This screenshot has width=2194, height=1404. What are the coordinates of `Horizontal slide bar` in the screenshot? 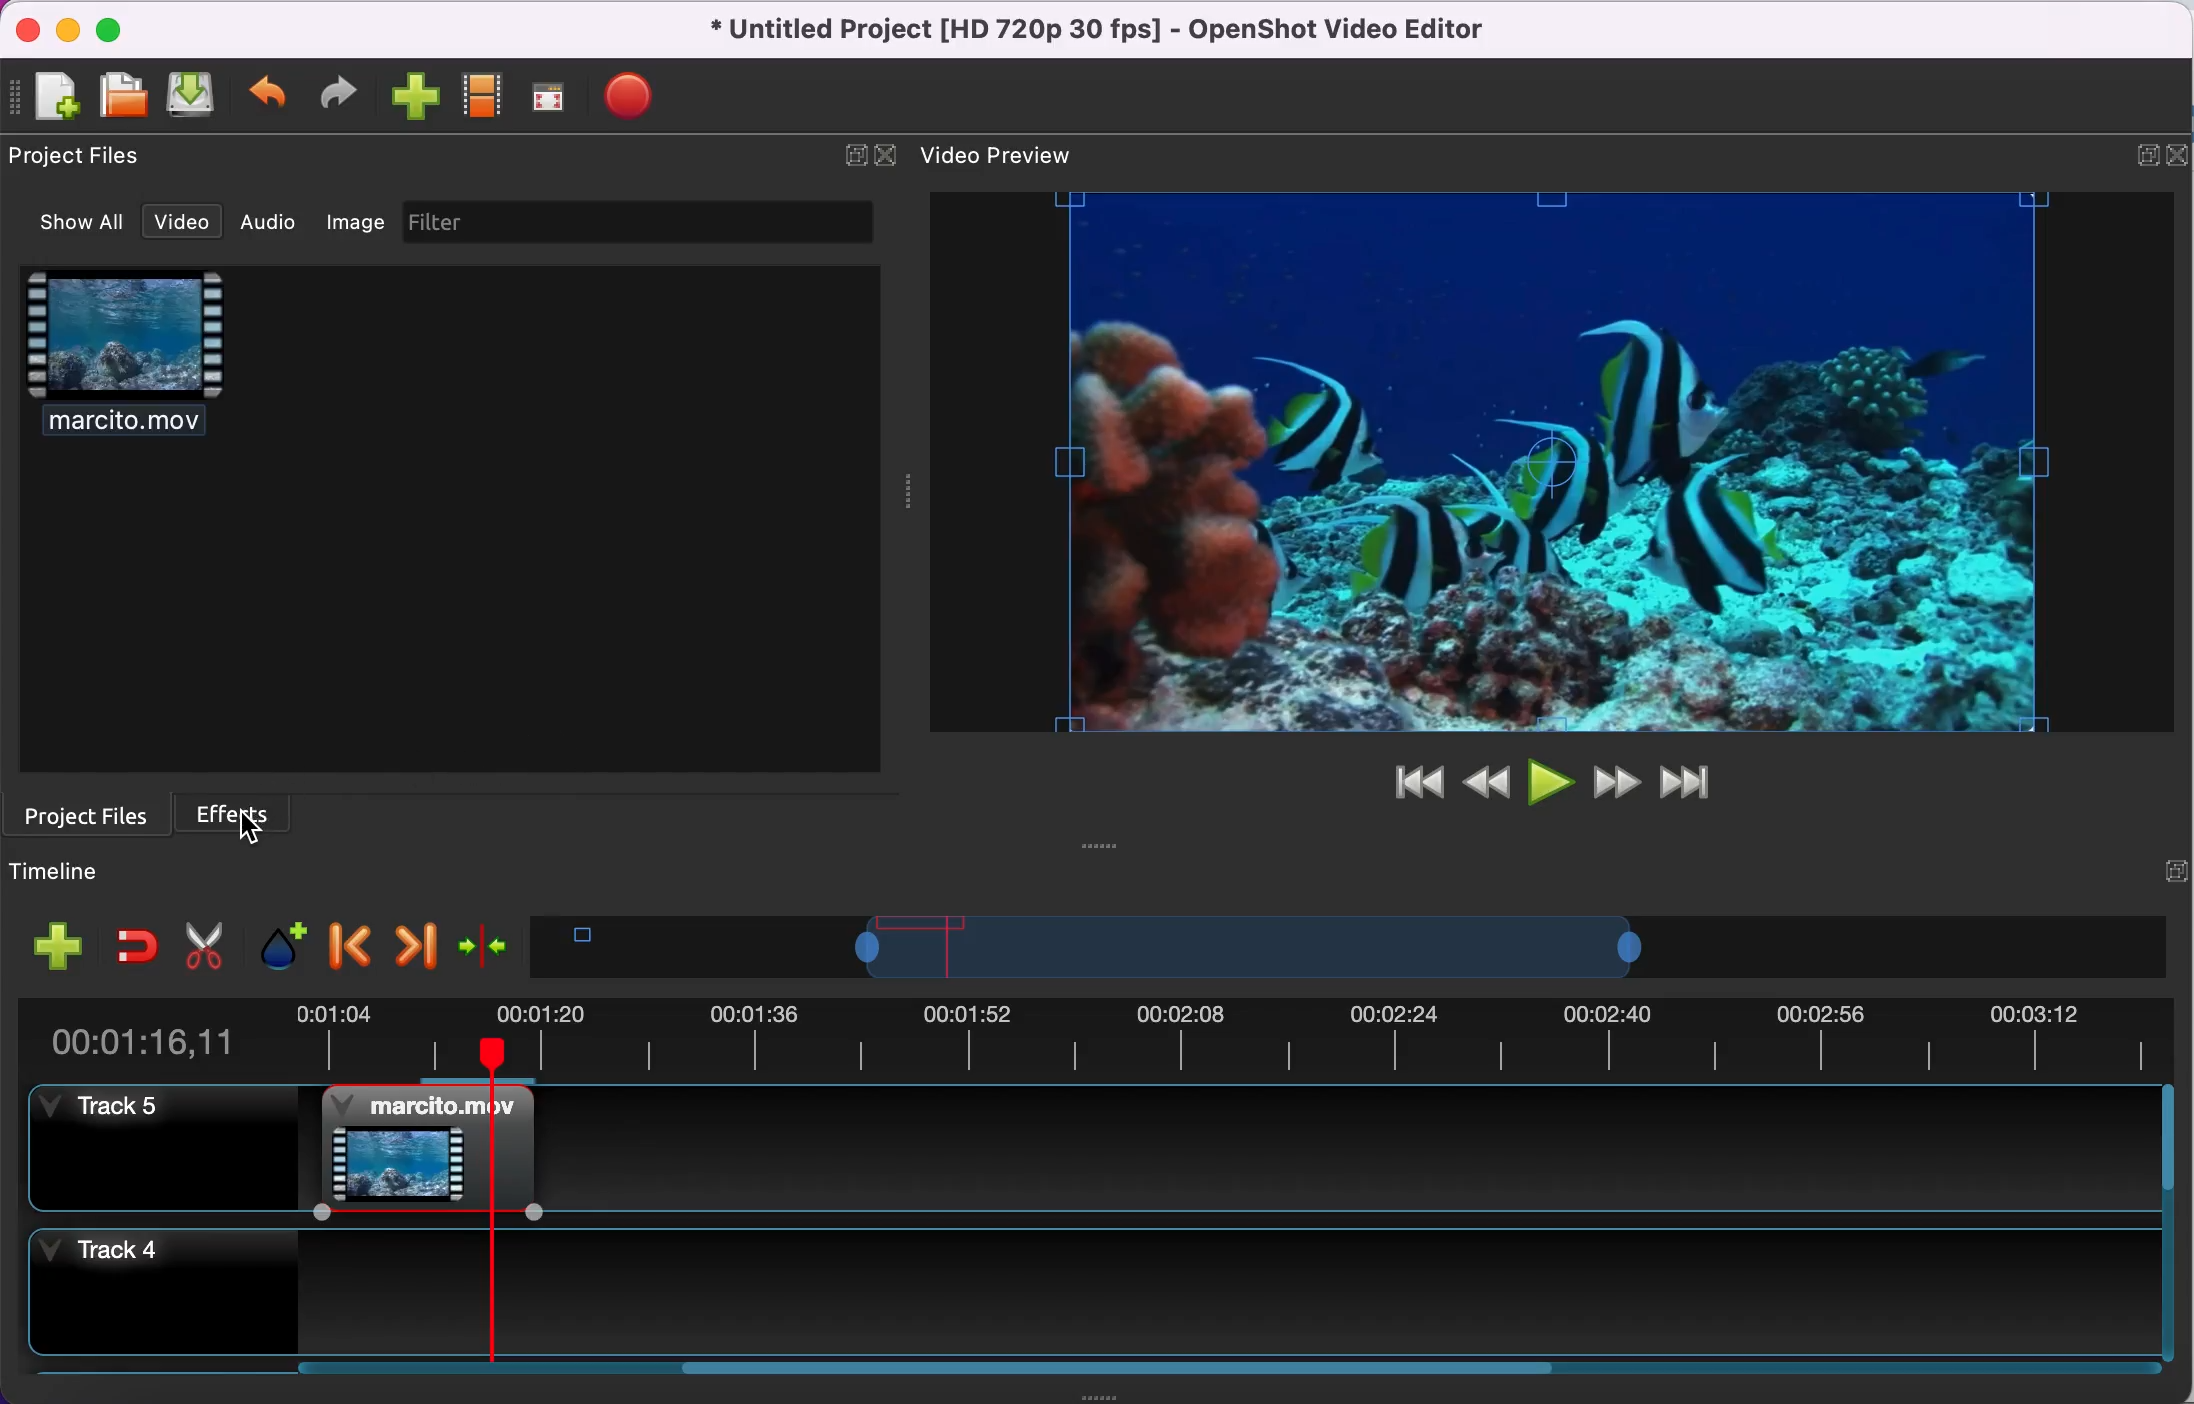 It's located at (1204, 1368).